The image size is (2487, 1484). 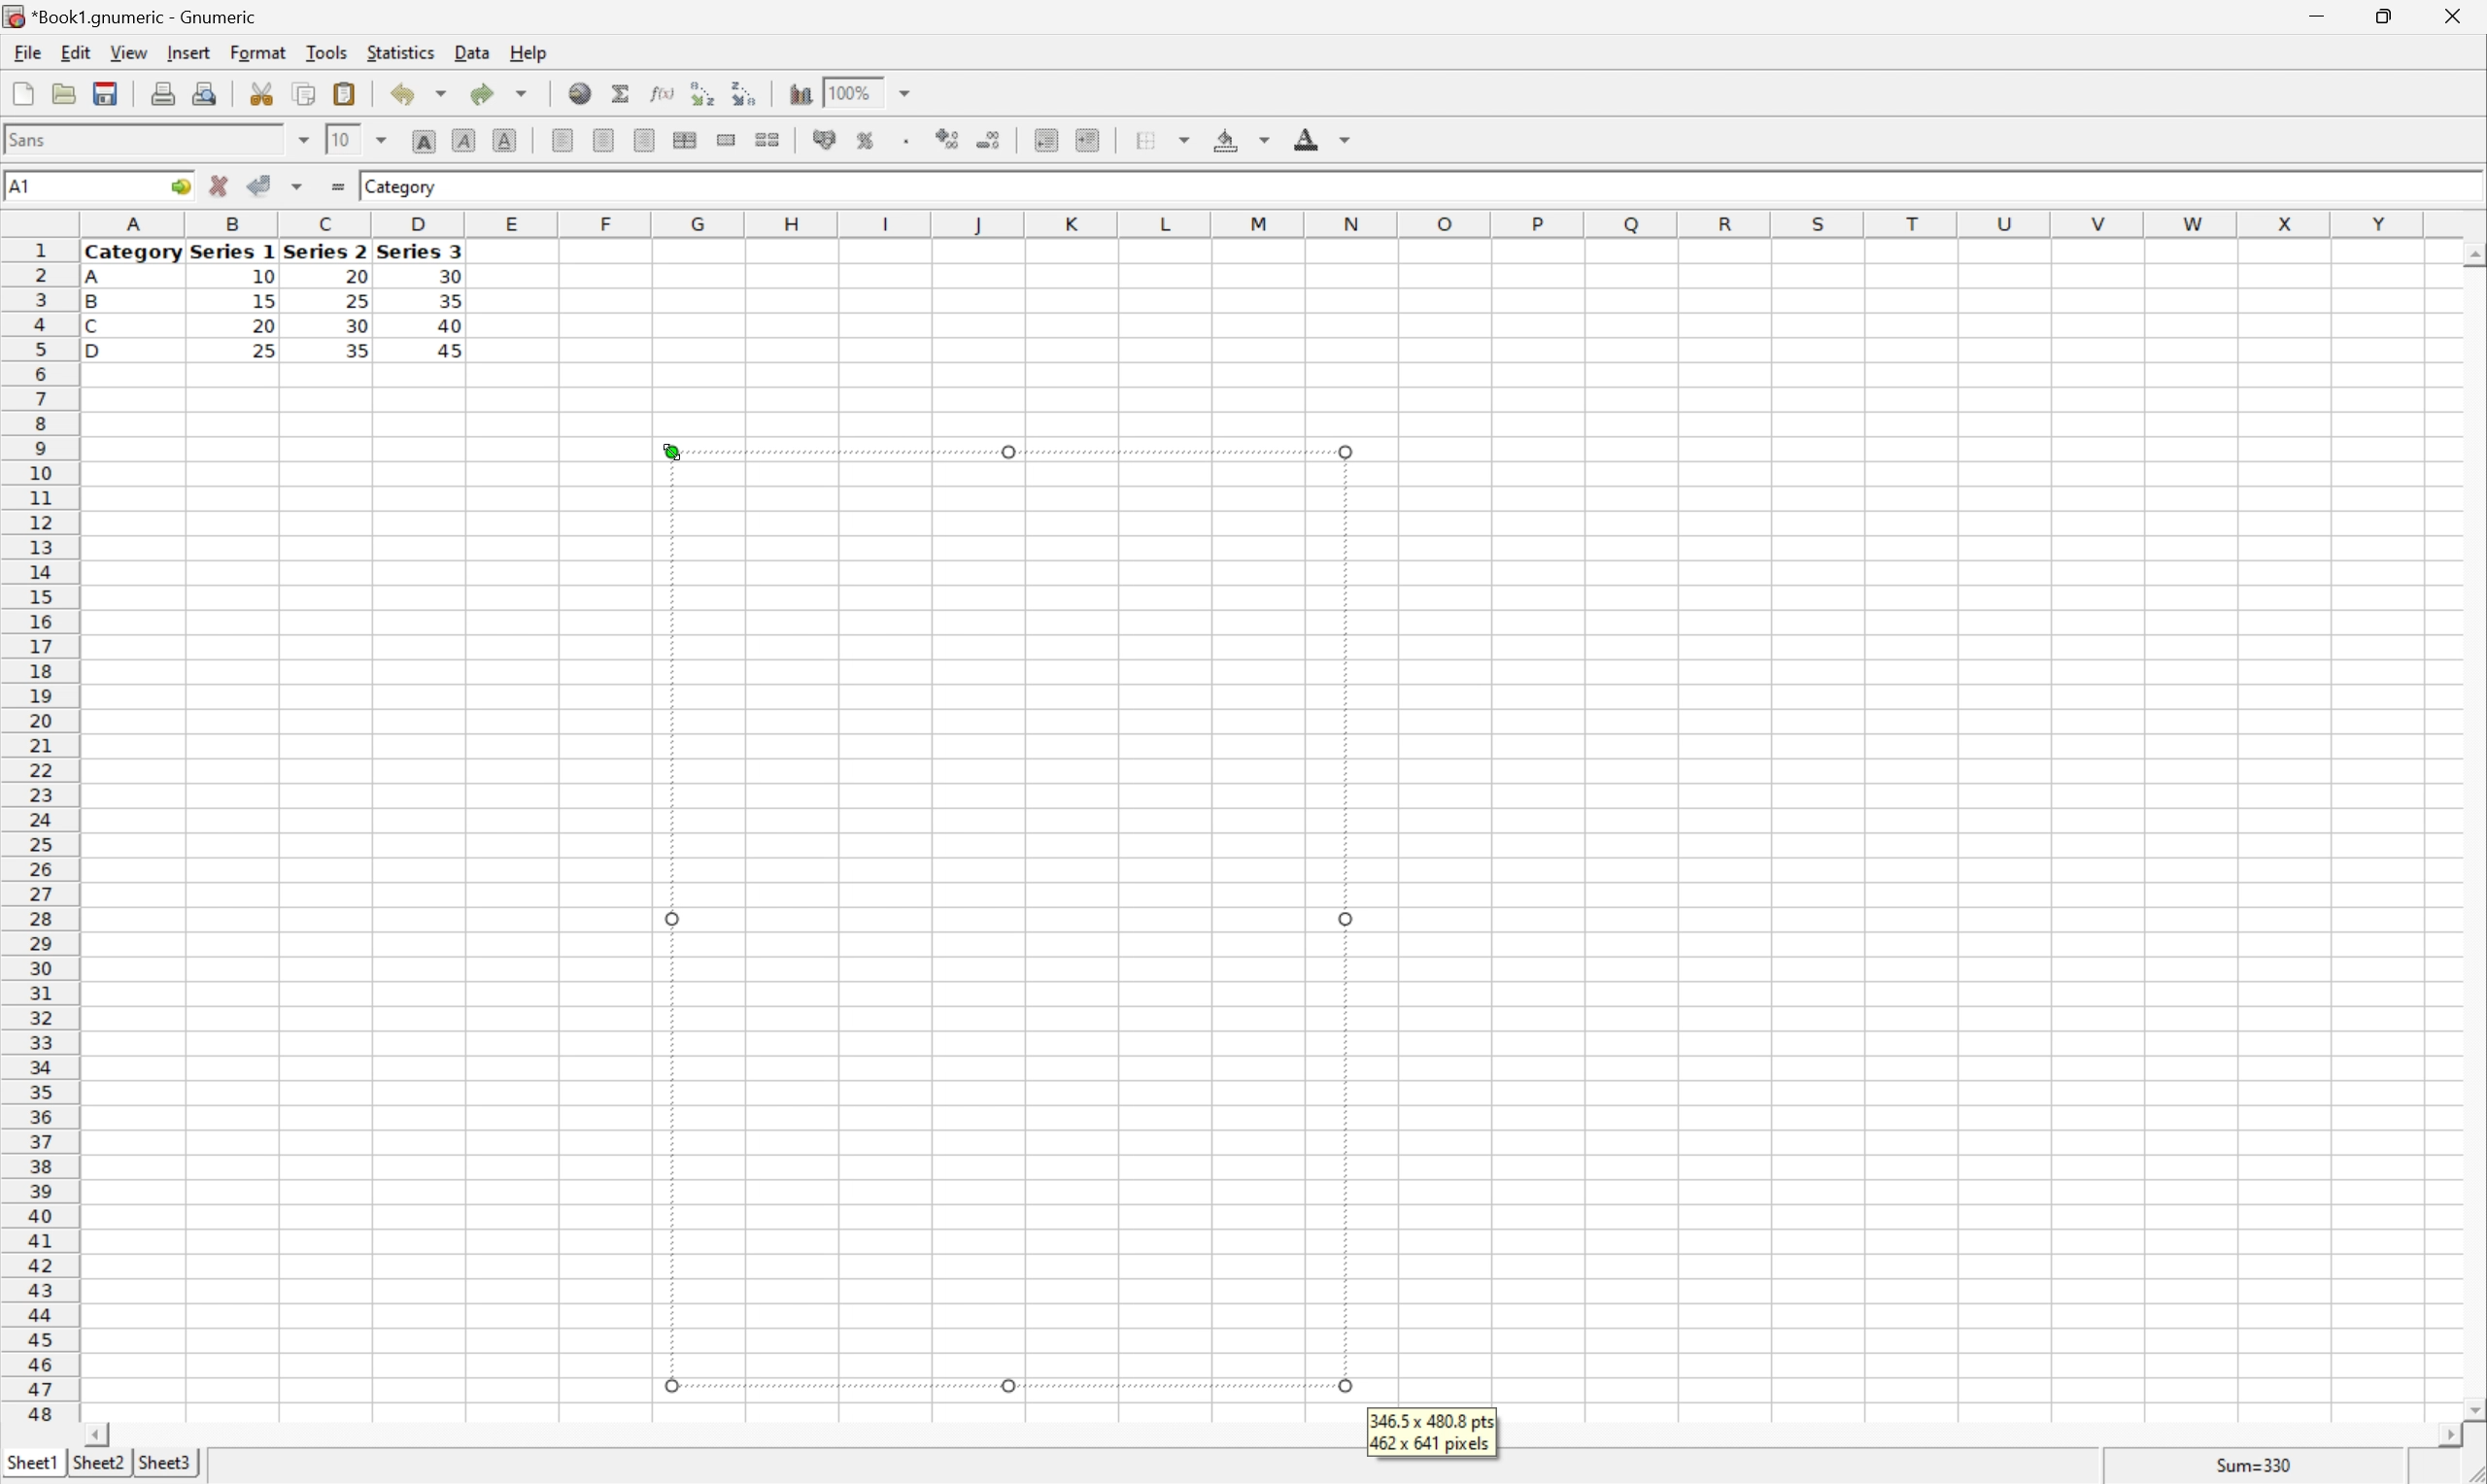 What do you see at coordinates (403, 53) in the screenshot?
I see `Statistics` at bounding box center [403, 53].